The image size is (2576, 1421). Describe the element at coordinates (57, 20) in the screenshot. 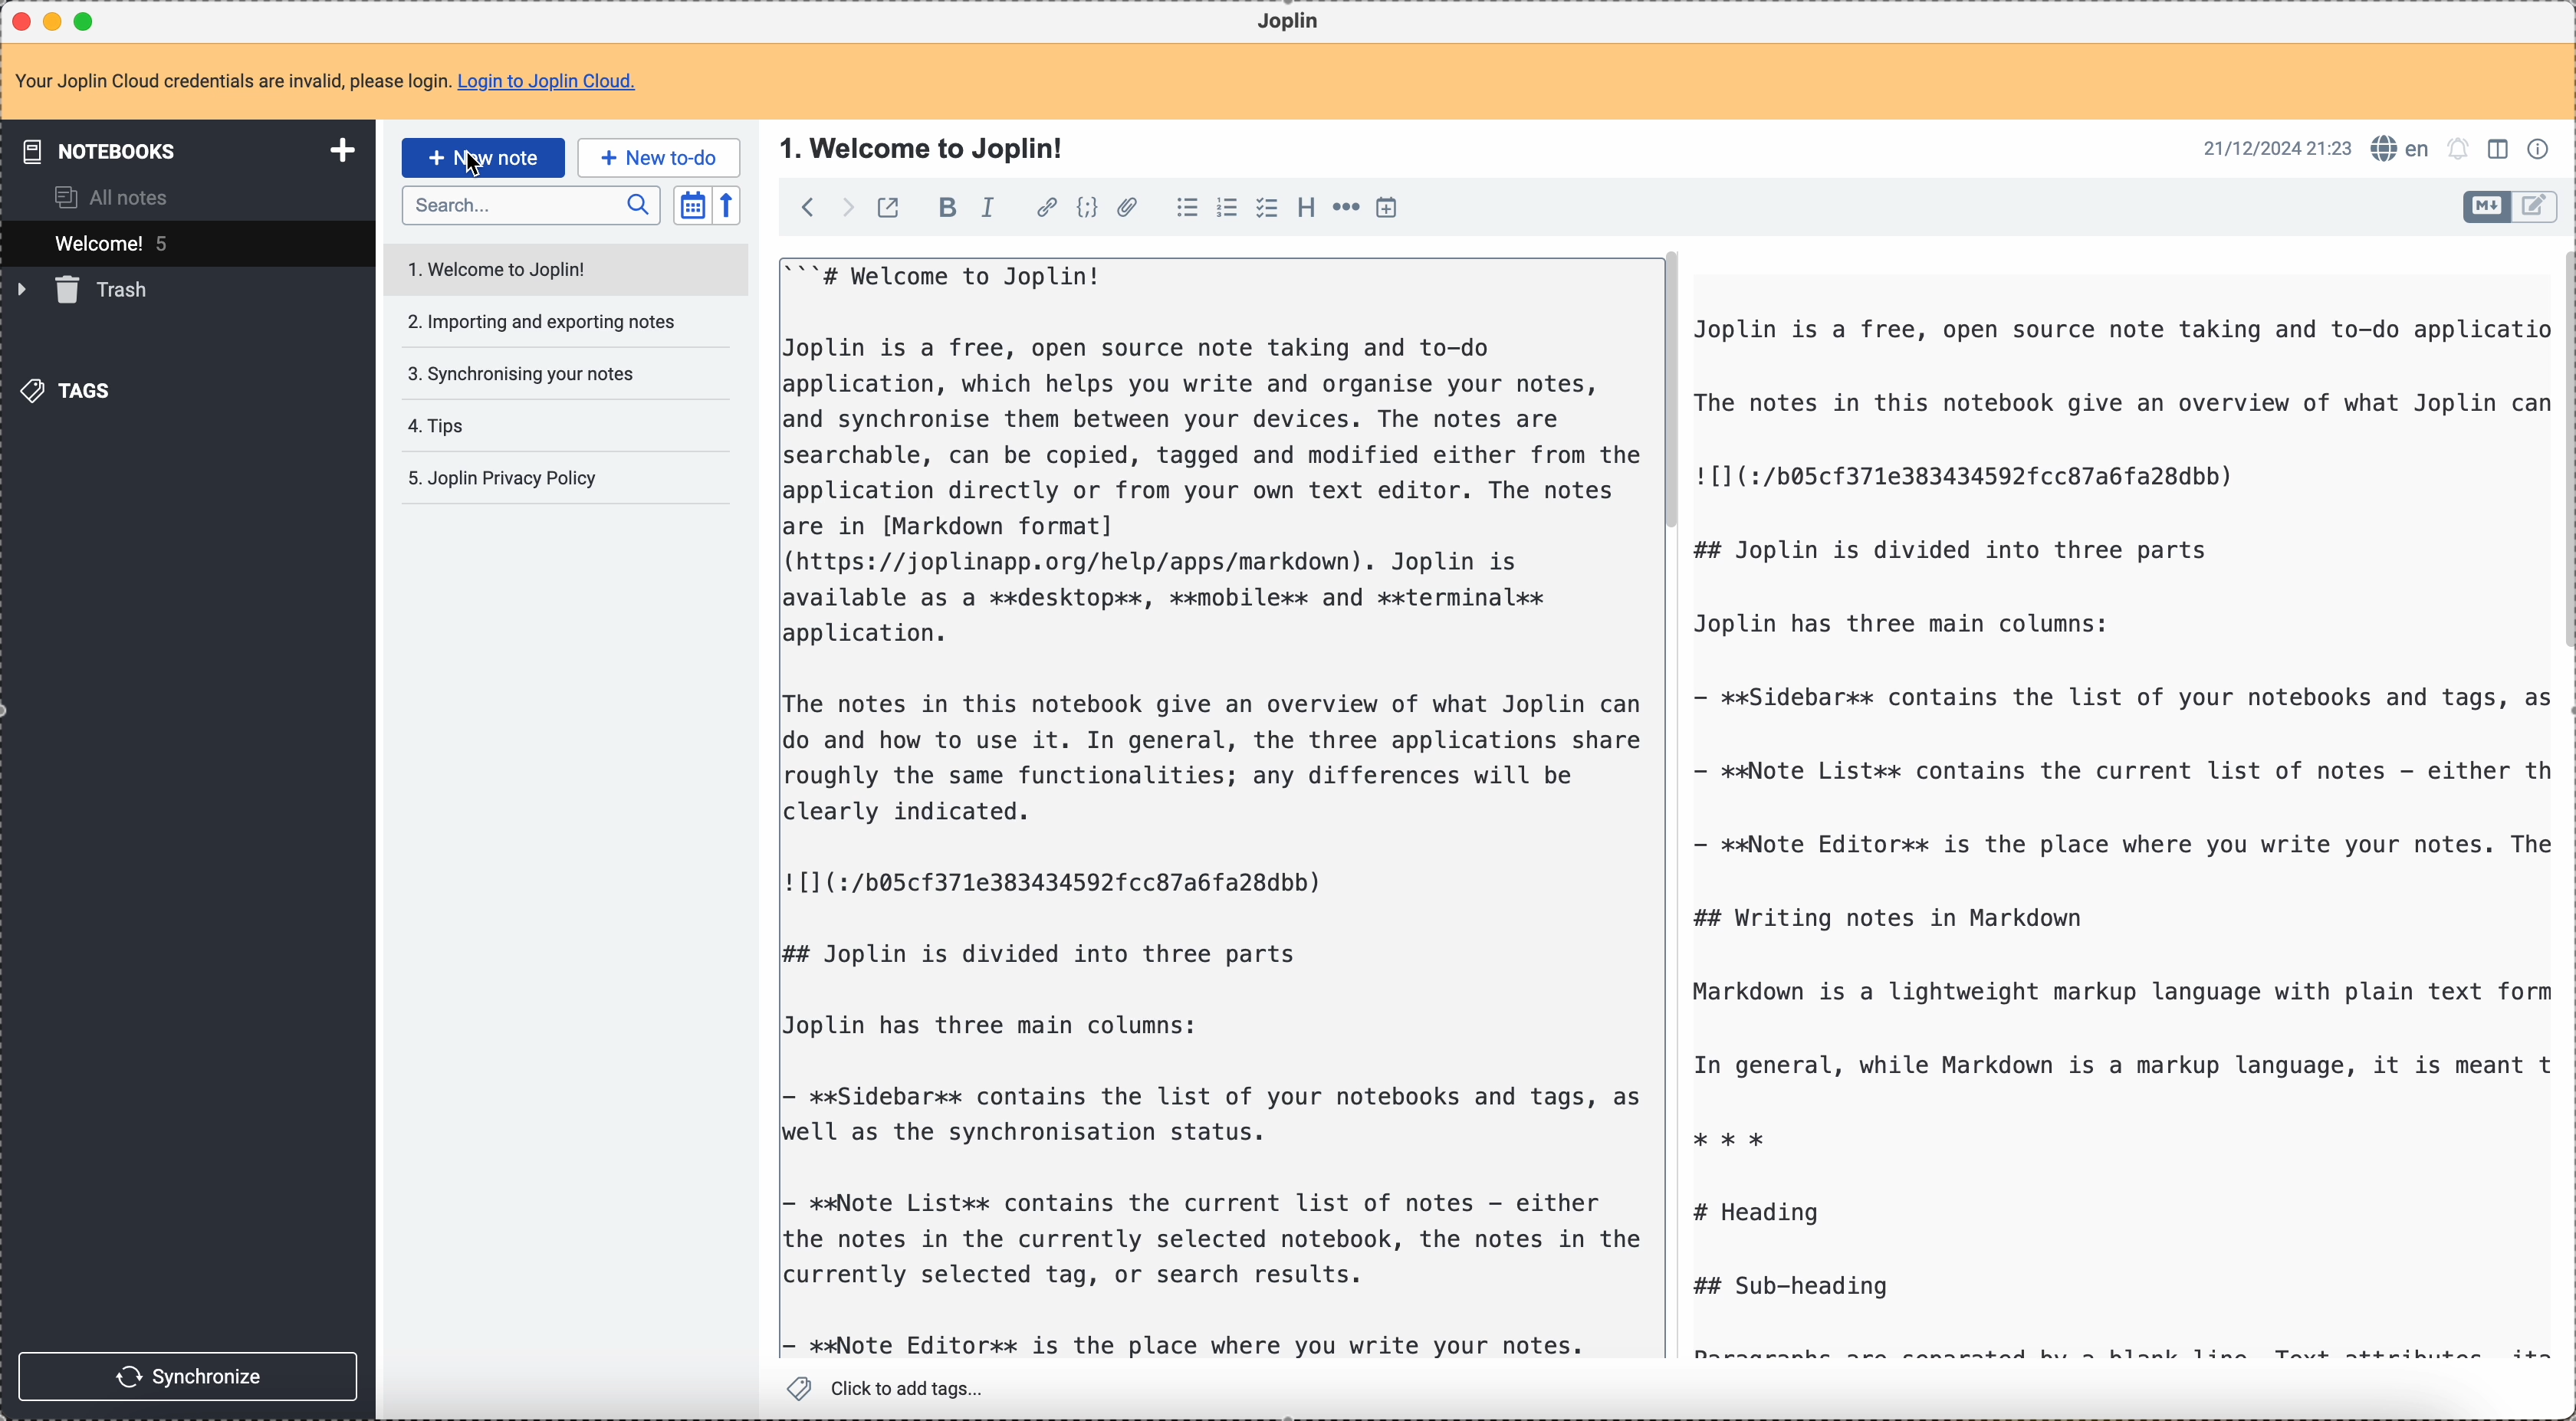

I see `minimize` at that location.